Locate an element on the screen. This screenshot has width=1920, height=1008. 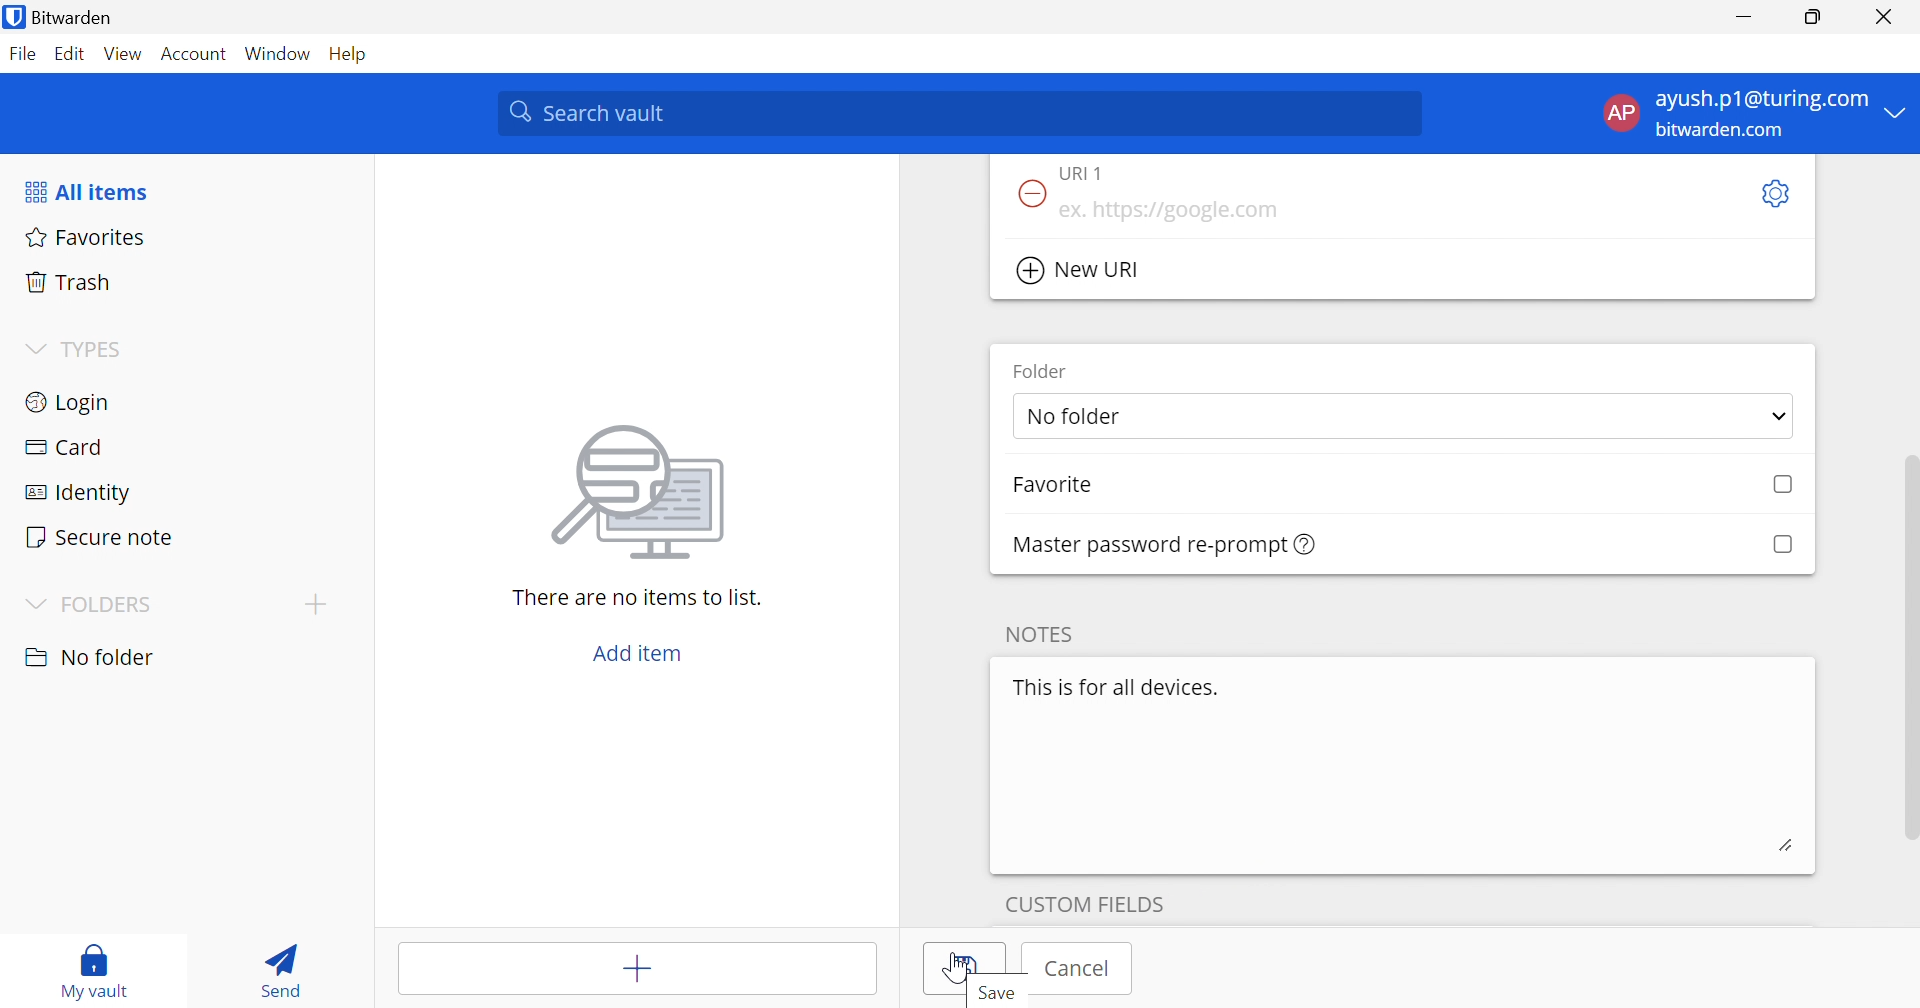
Master password re-prompt is located at coordinates (1166, 545).